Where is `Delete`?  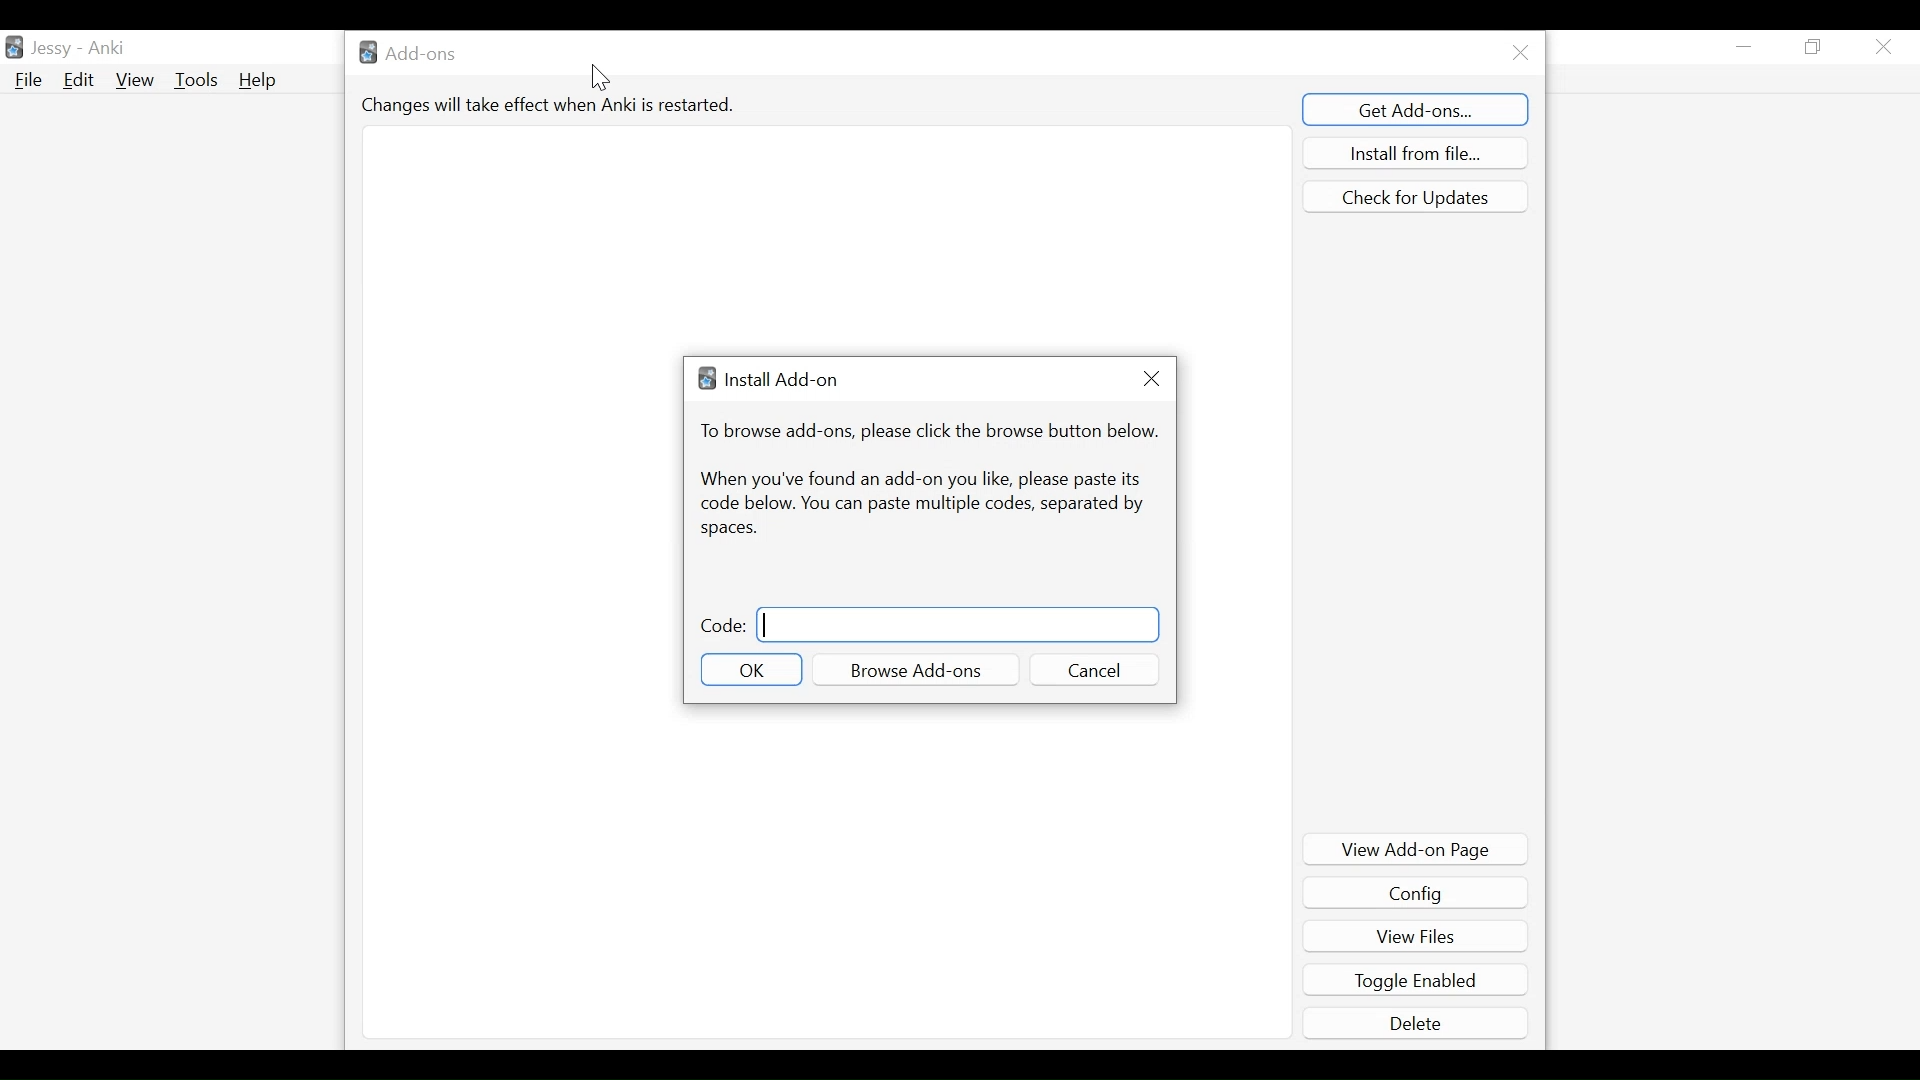 Delete is located at coordinates (1418, 1022).